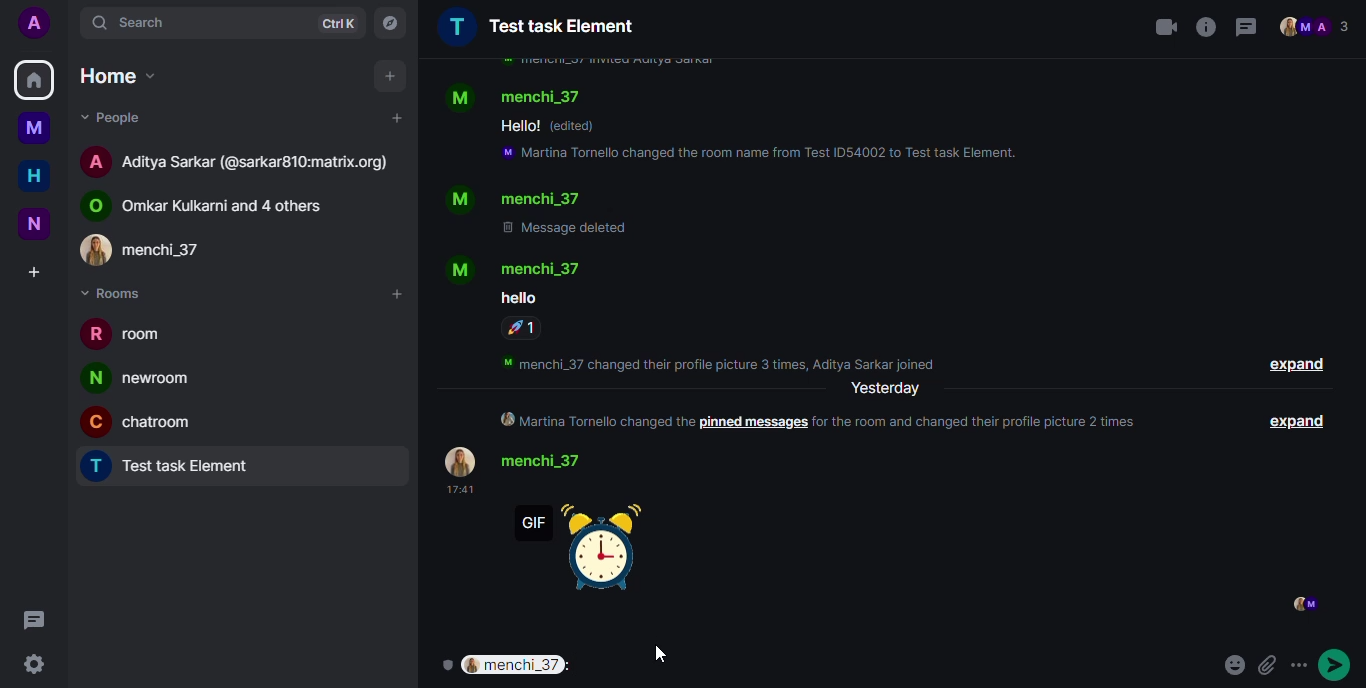 The image size is (1366, 688). What do you see at coordinates (655, 651) in the screenshot?
I see `cursor` at bounding box center [655, 651].